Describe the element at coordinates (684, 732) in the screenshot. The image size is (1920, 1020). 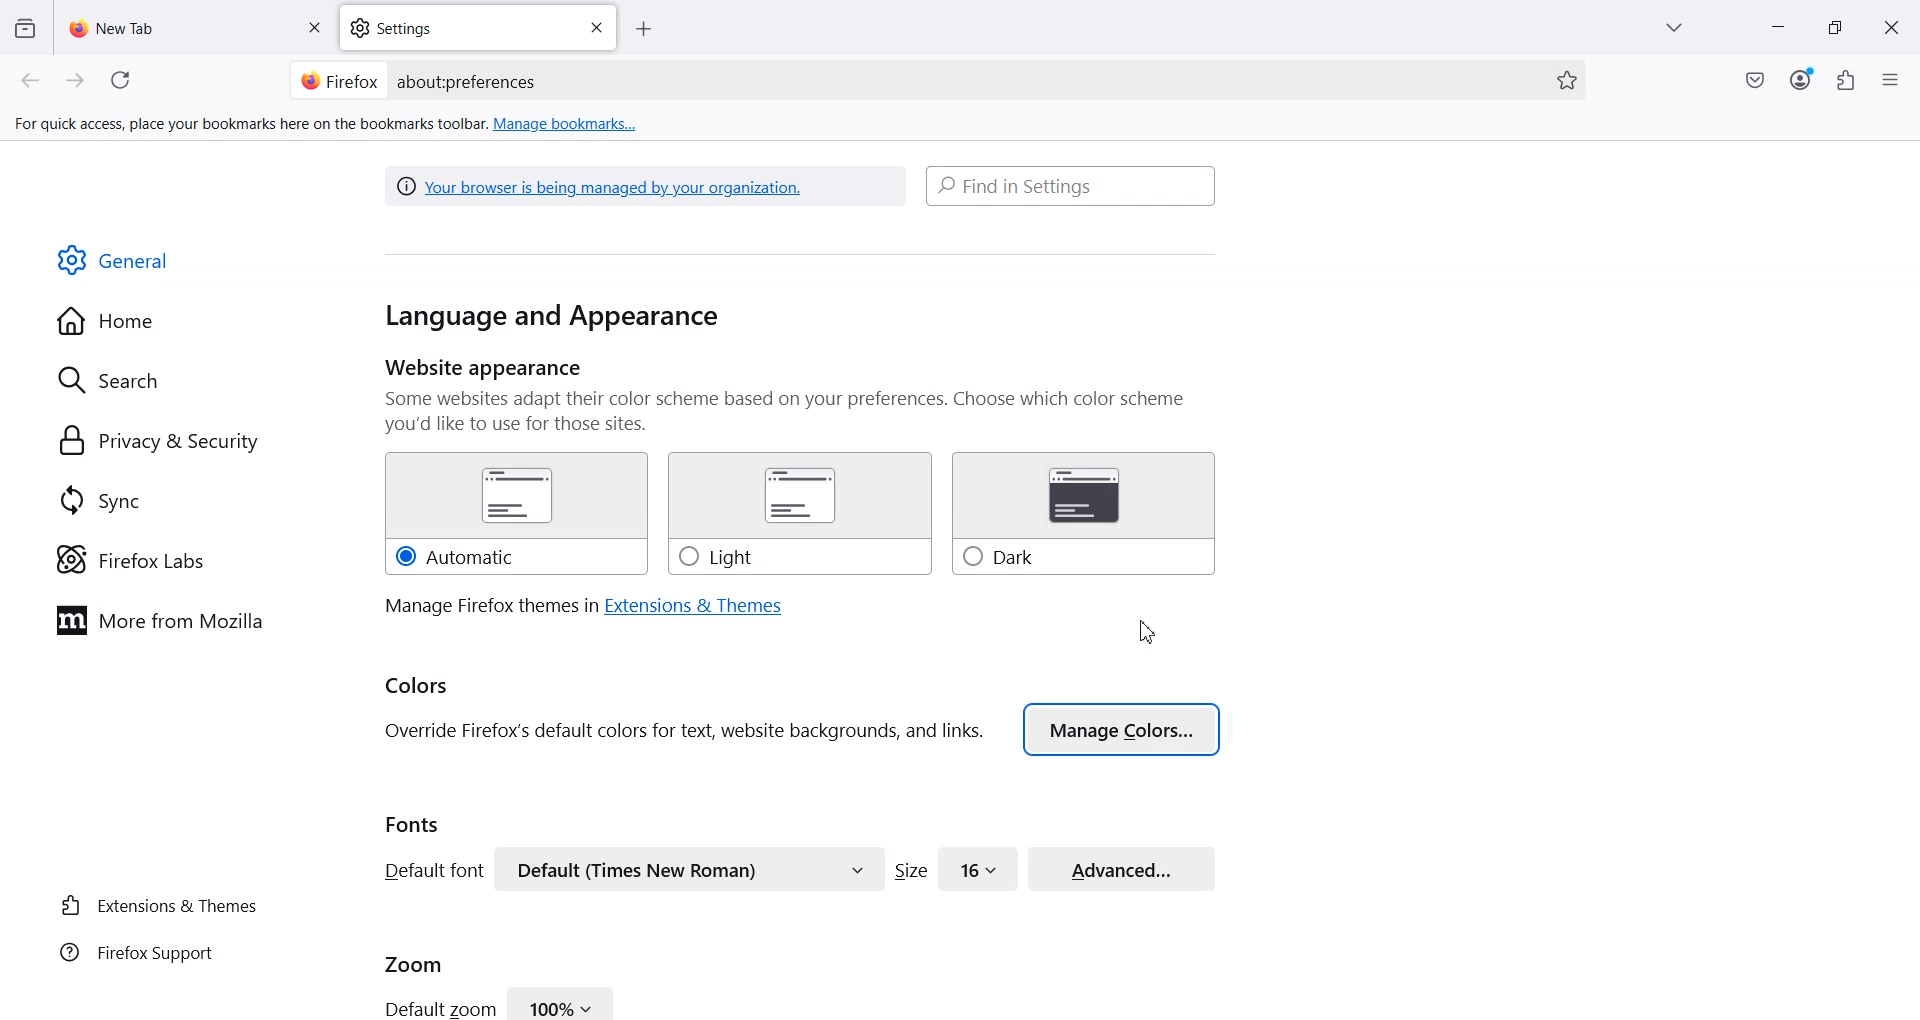
I see `Override Firefox's default colors for text, website backgrounds, and links.` at that location.